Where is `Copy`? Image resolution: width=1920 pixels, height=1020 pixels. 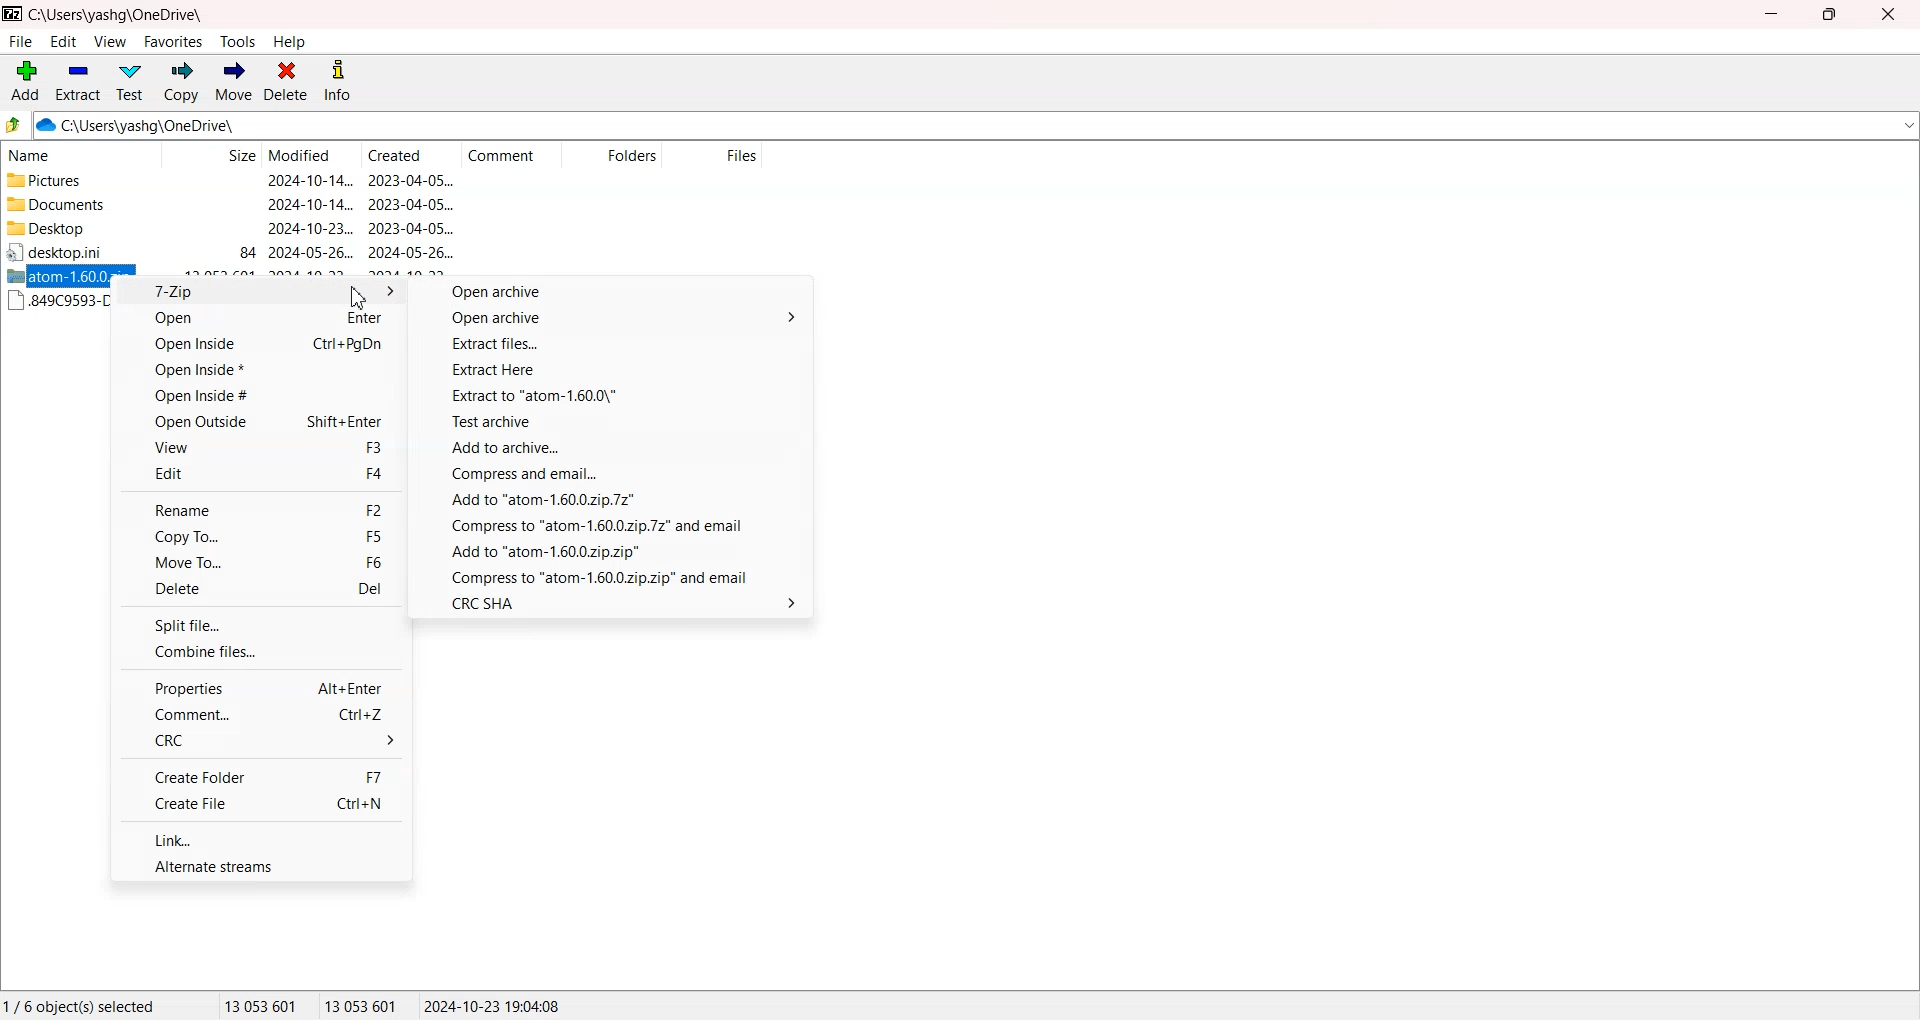 Copy is located at coordinates (180, 82).